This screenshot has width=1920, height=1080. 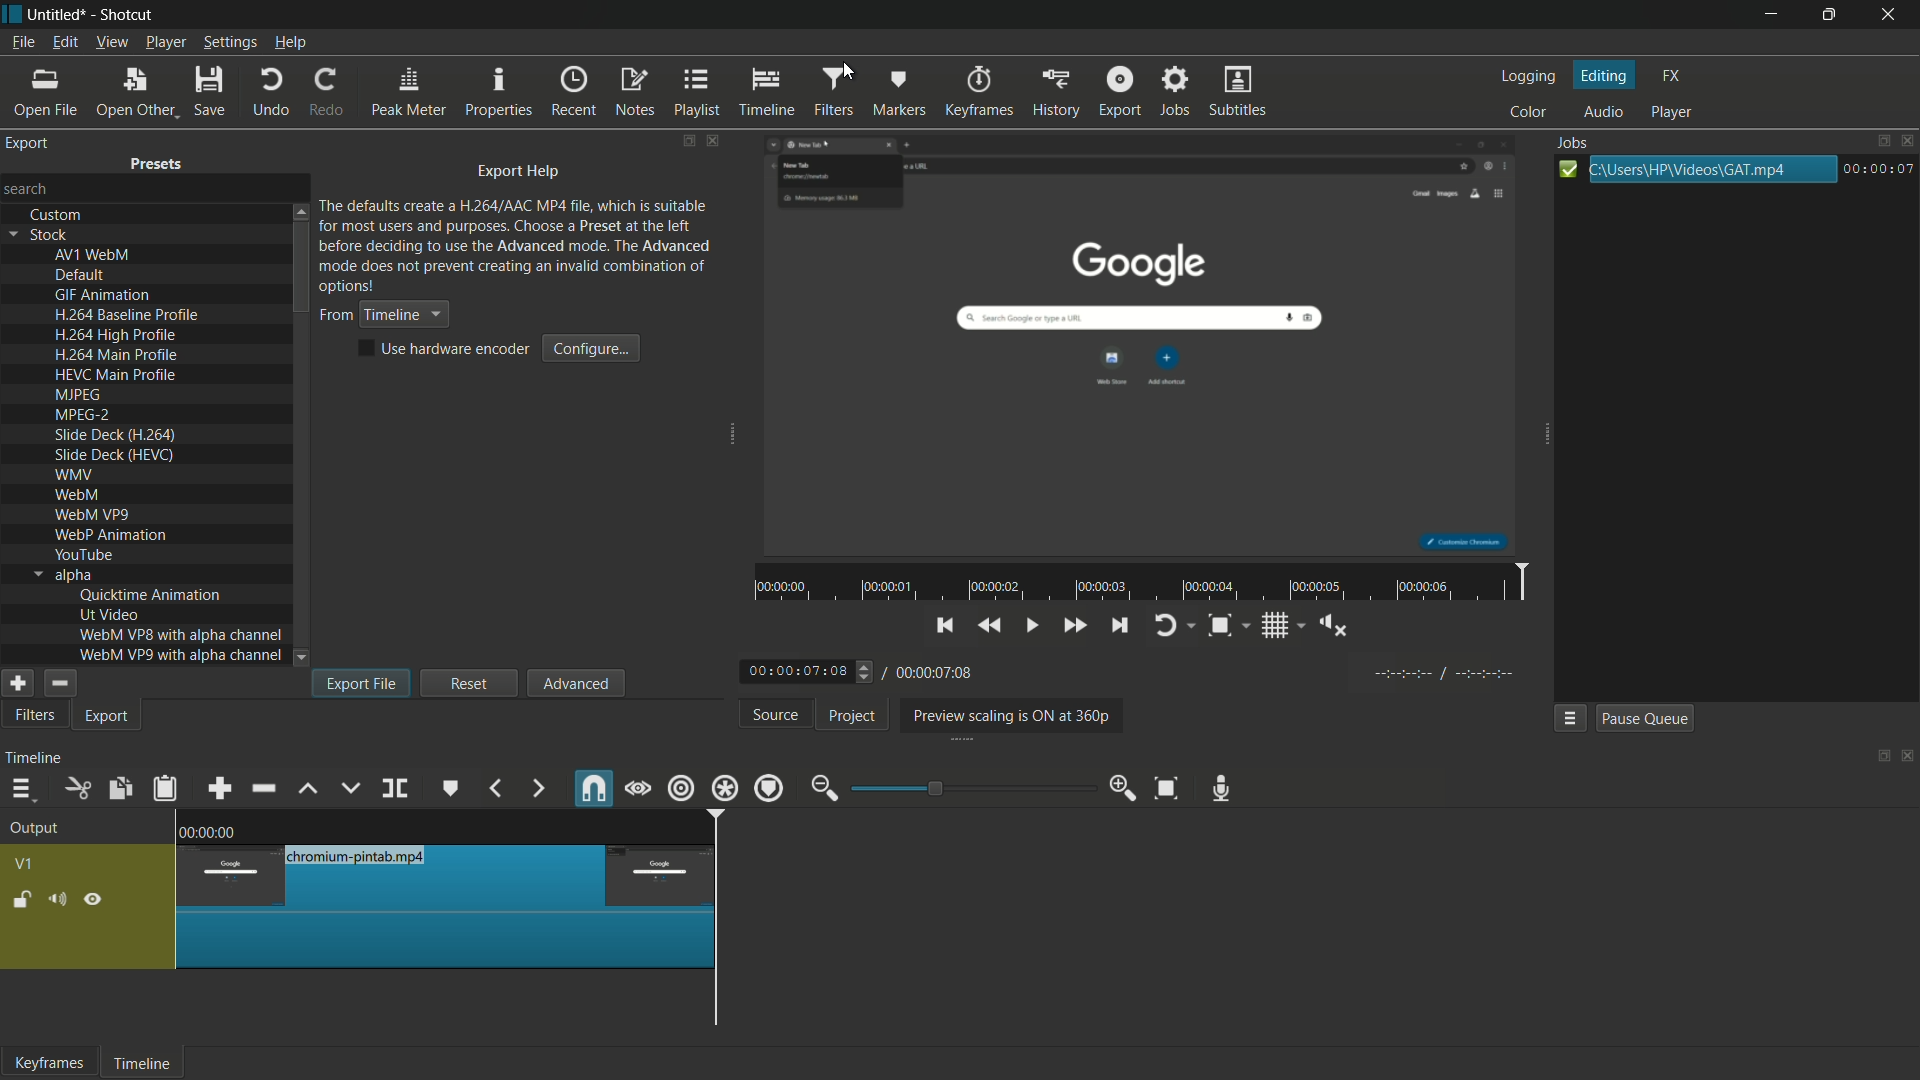 I want to click on organize, so click(x=27, y=145).